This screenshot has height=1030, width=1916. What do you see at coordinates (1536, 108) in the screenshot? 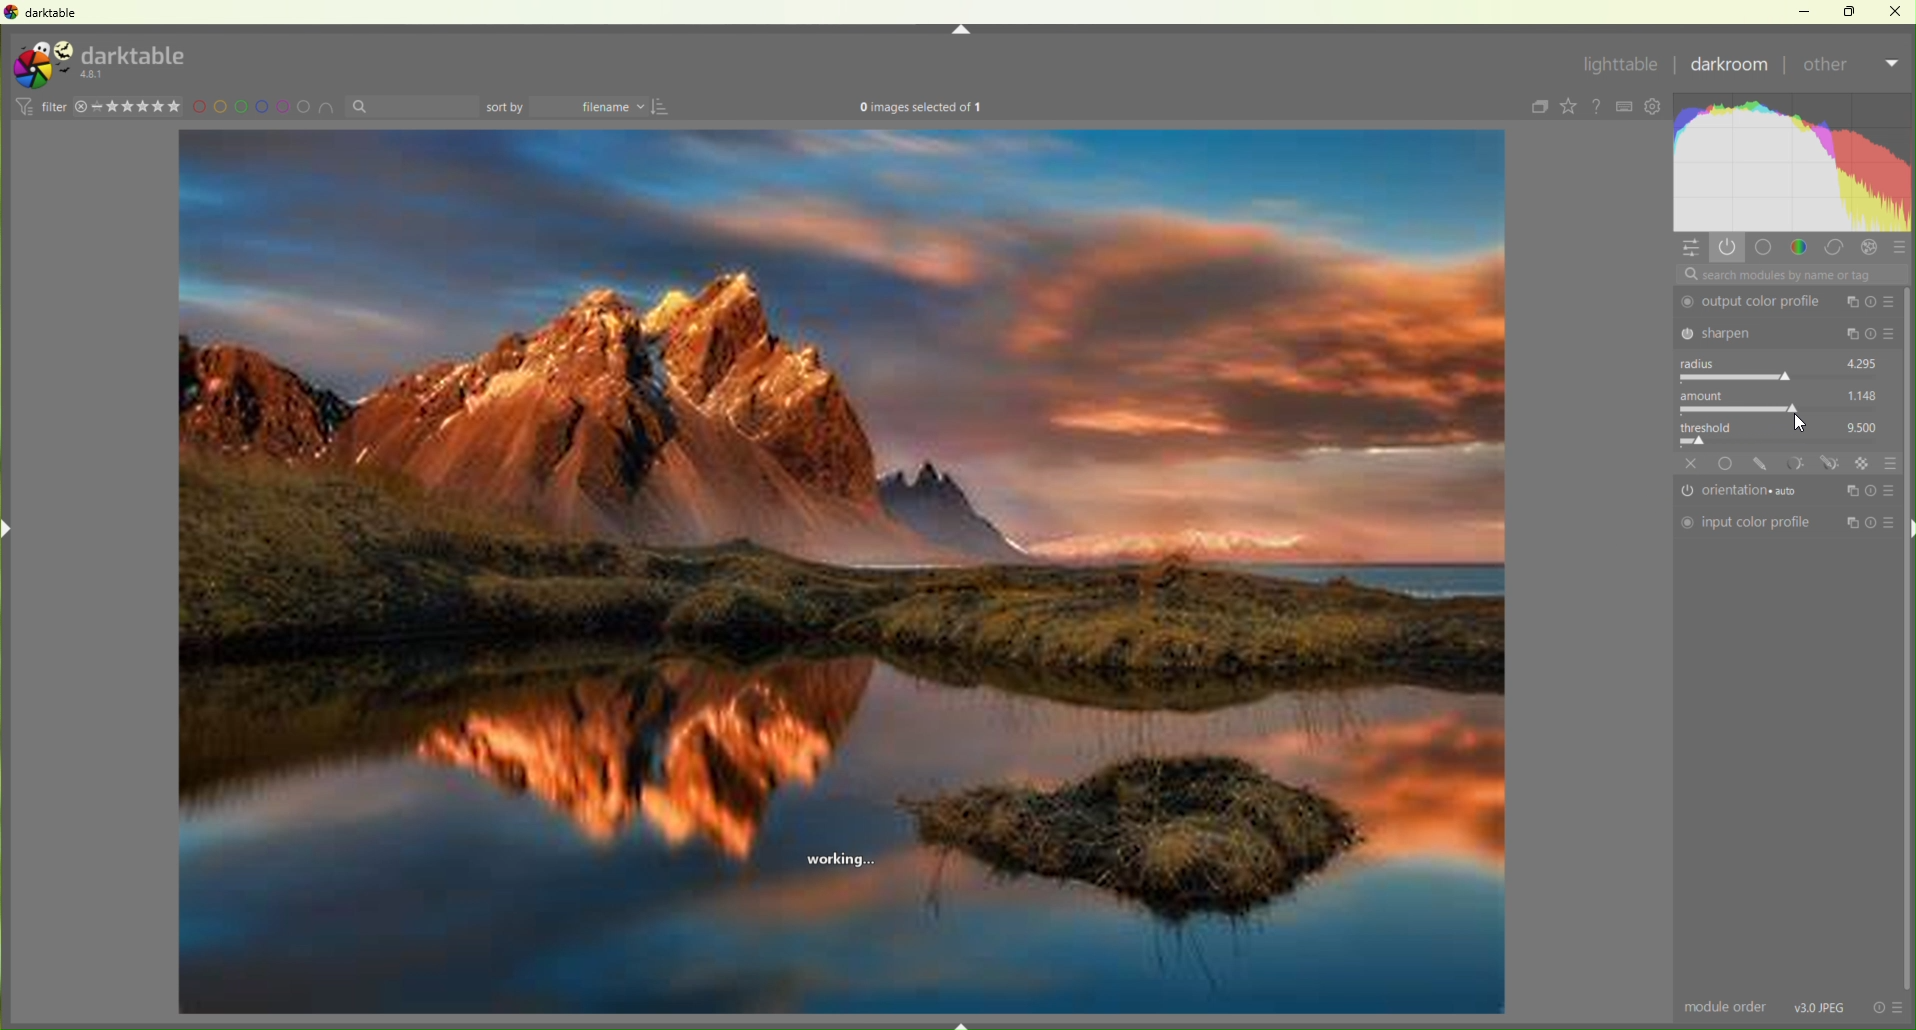
I see `collapse` at bounding box center [1536, 108].